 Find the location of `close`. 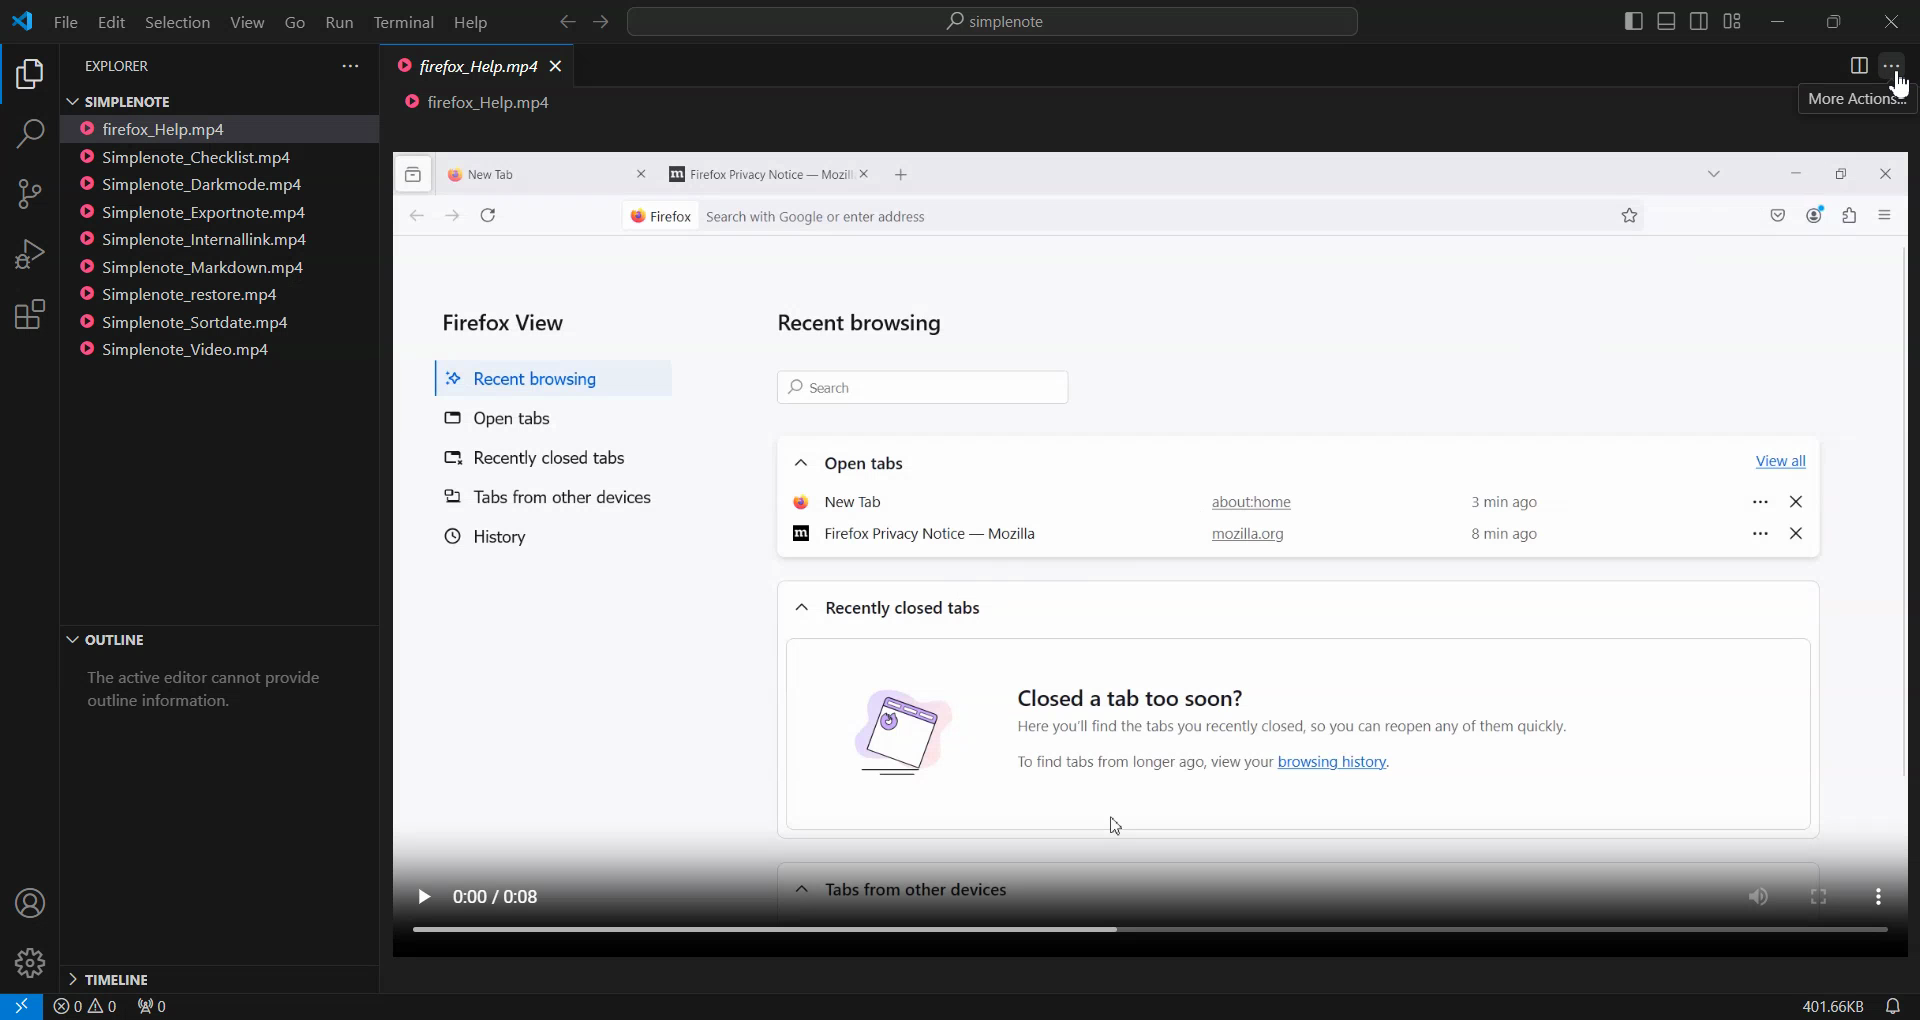

close is located at coordinates (868, 175).